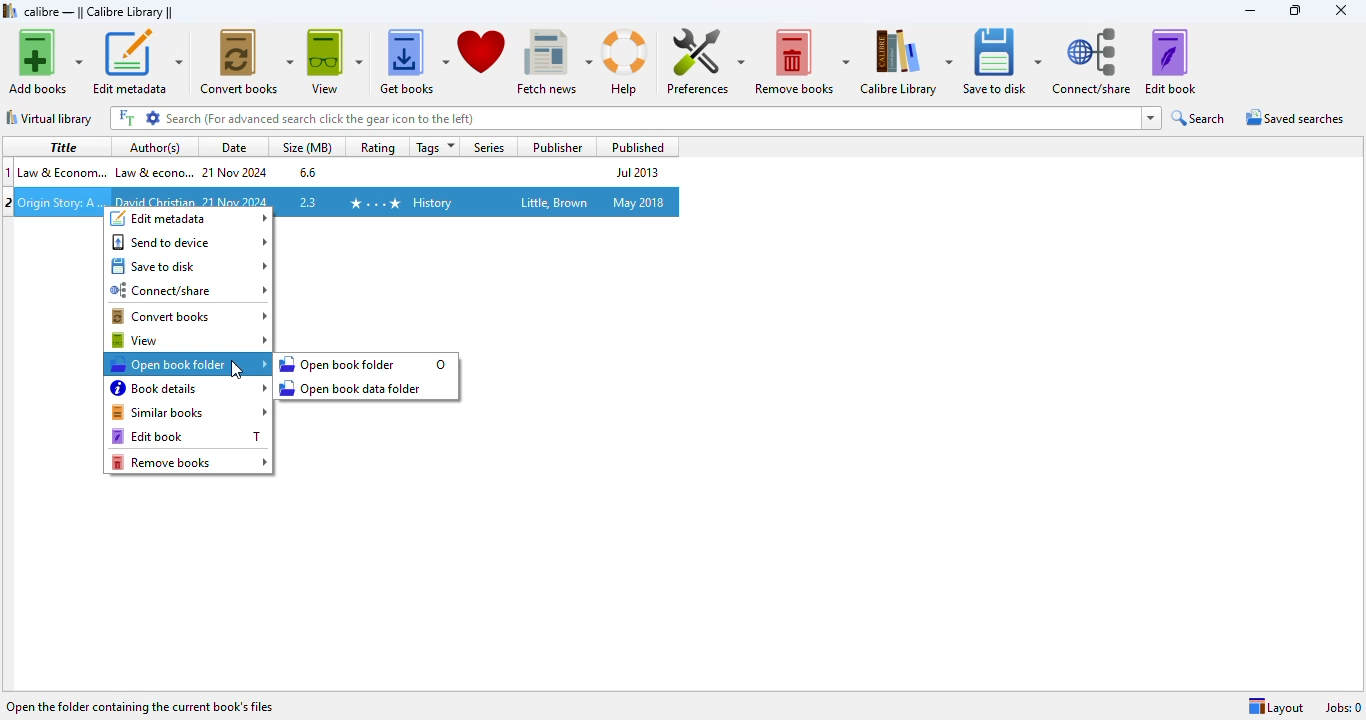 This screenshot has height=720, width=1366. Describe the element at coordinates (231, 147) in the screenshot. I see `date` at that location.